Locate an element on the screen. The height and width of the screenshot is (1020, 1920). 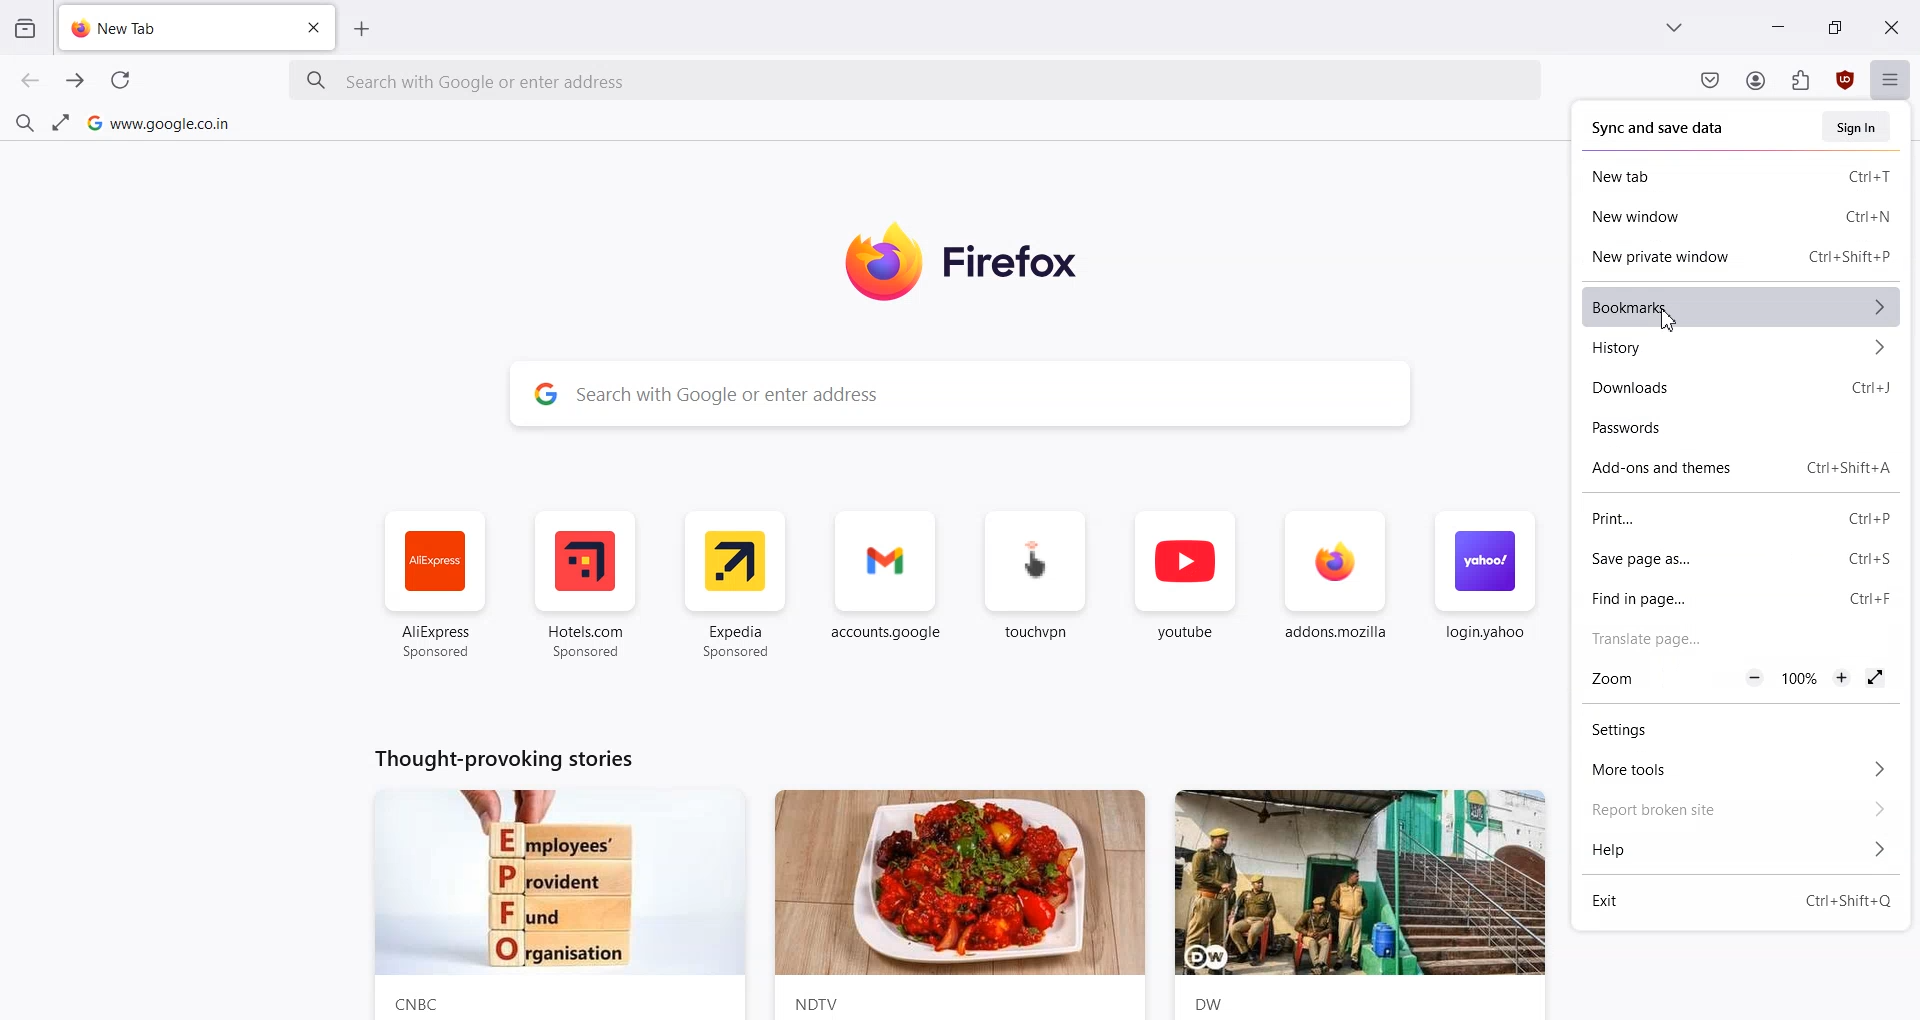
Zoom  is located at coordinates (1621, 679).